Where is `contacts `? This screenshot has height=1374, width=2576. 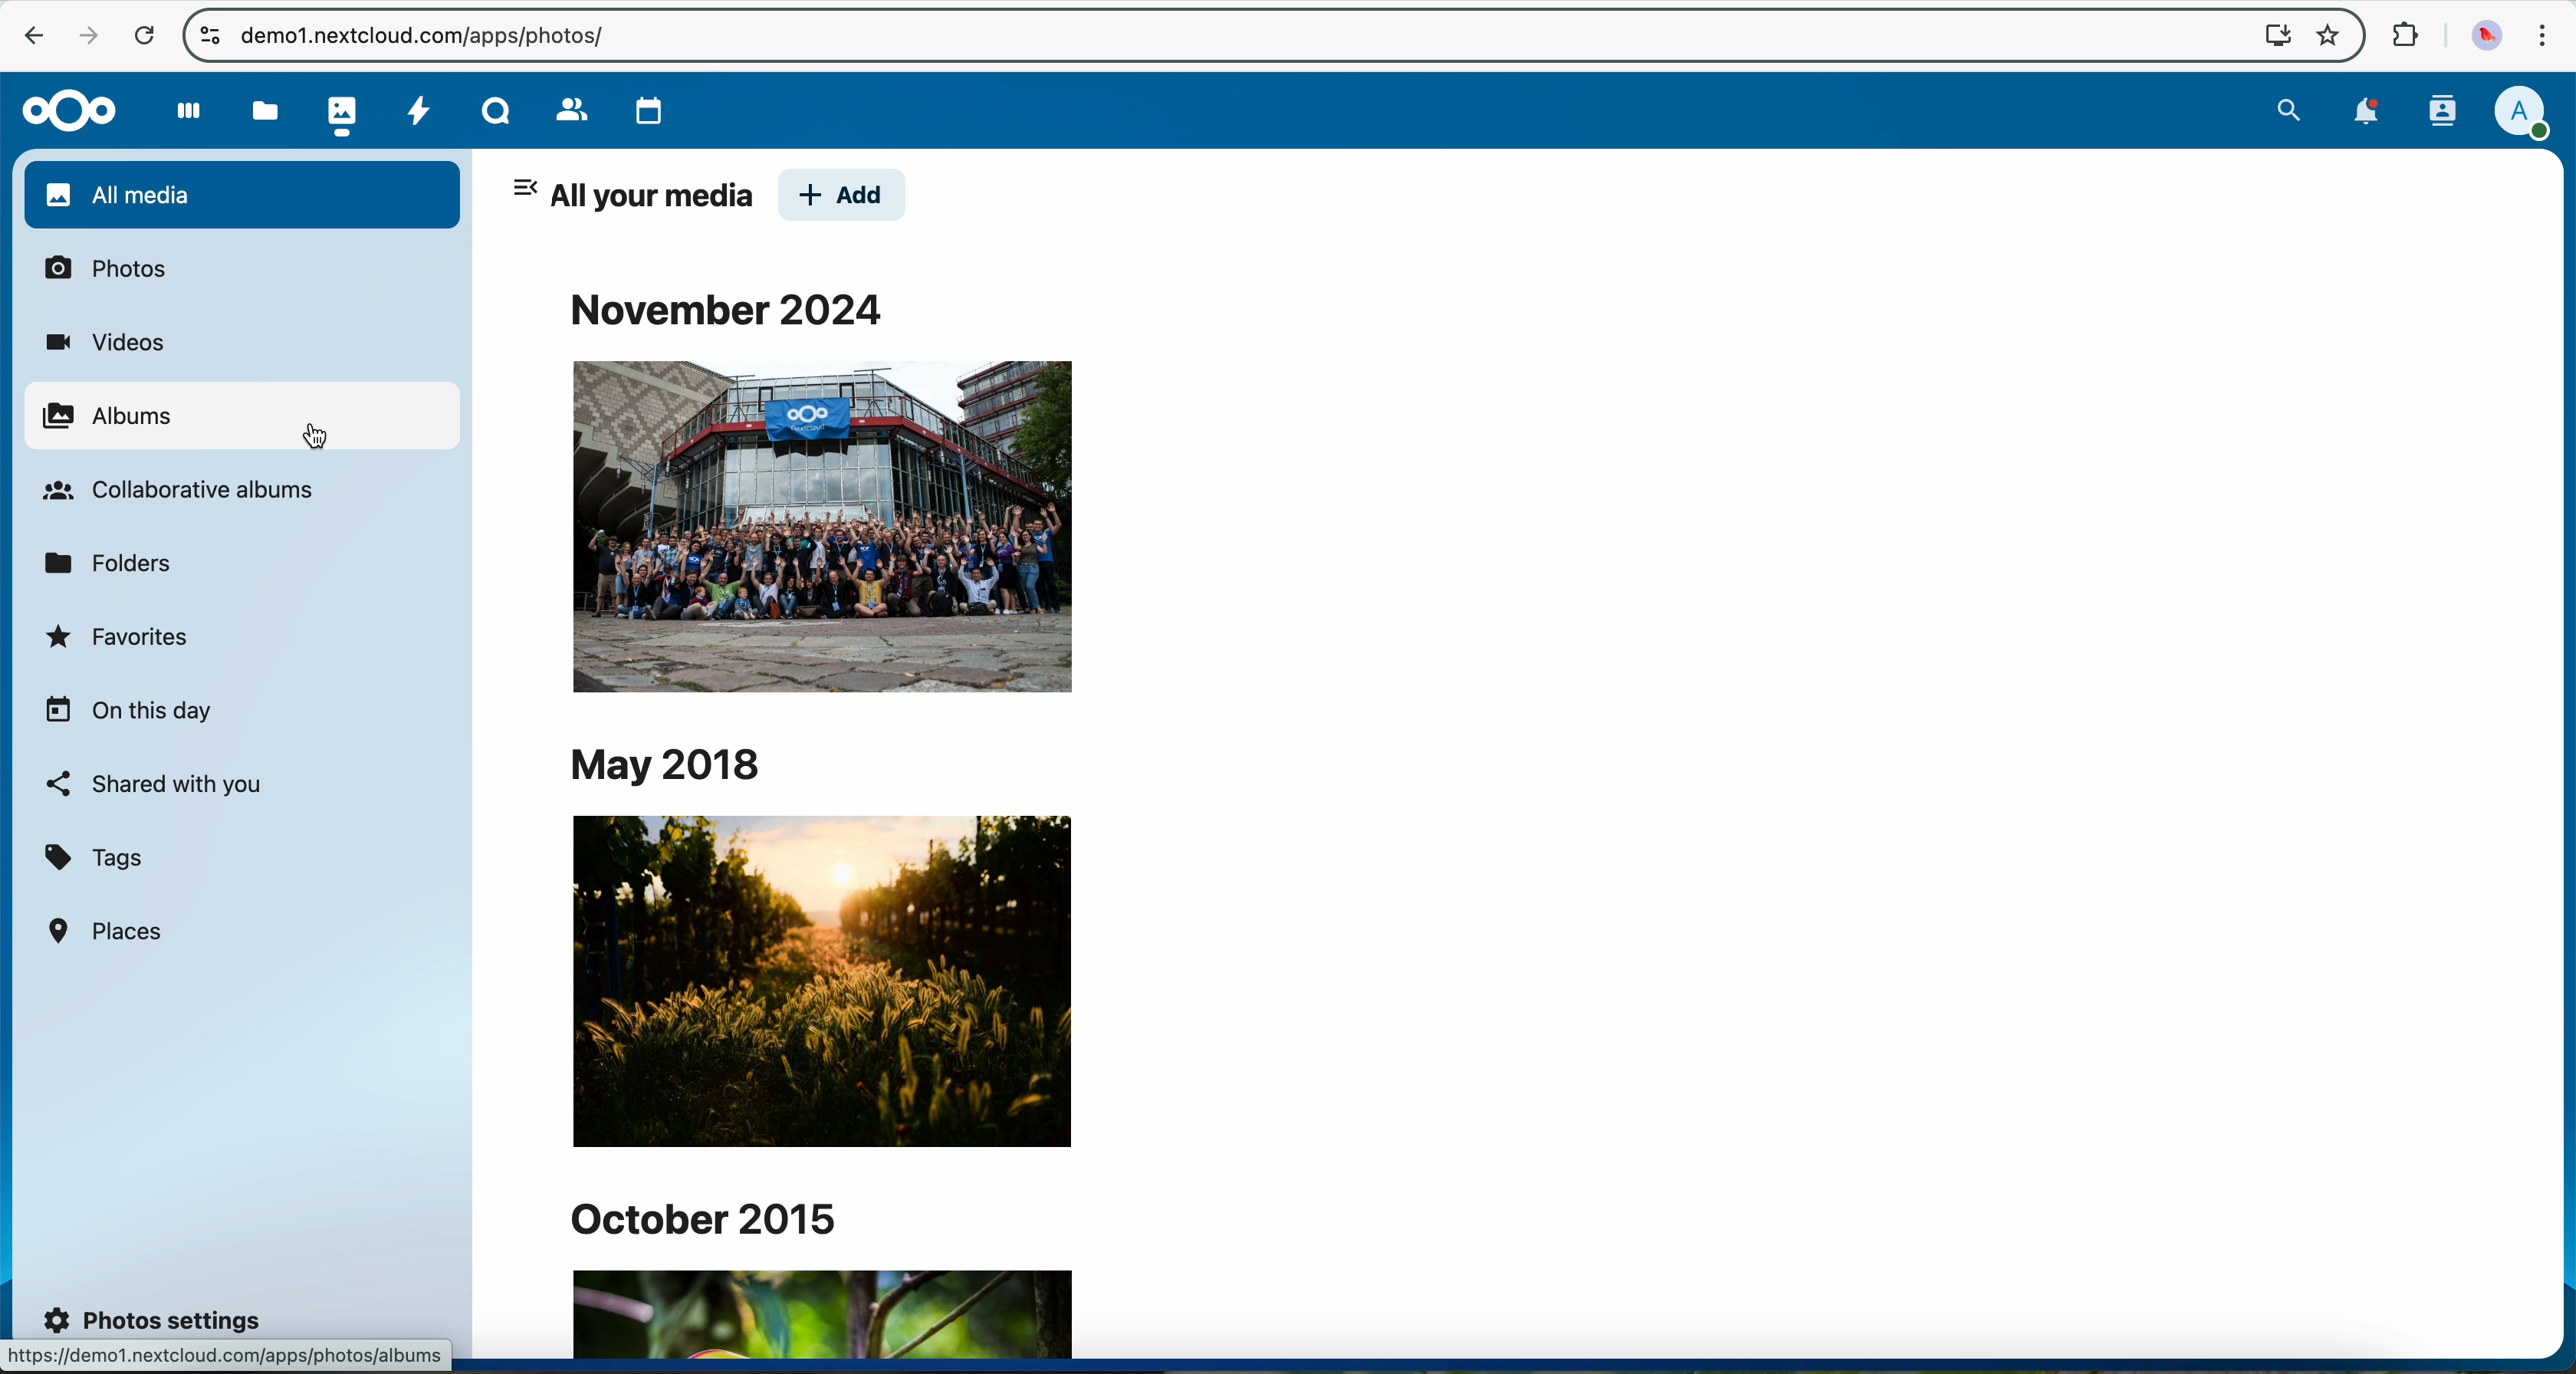
contacts  is located at coordinates (564, 105).